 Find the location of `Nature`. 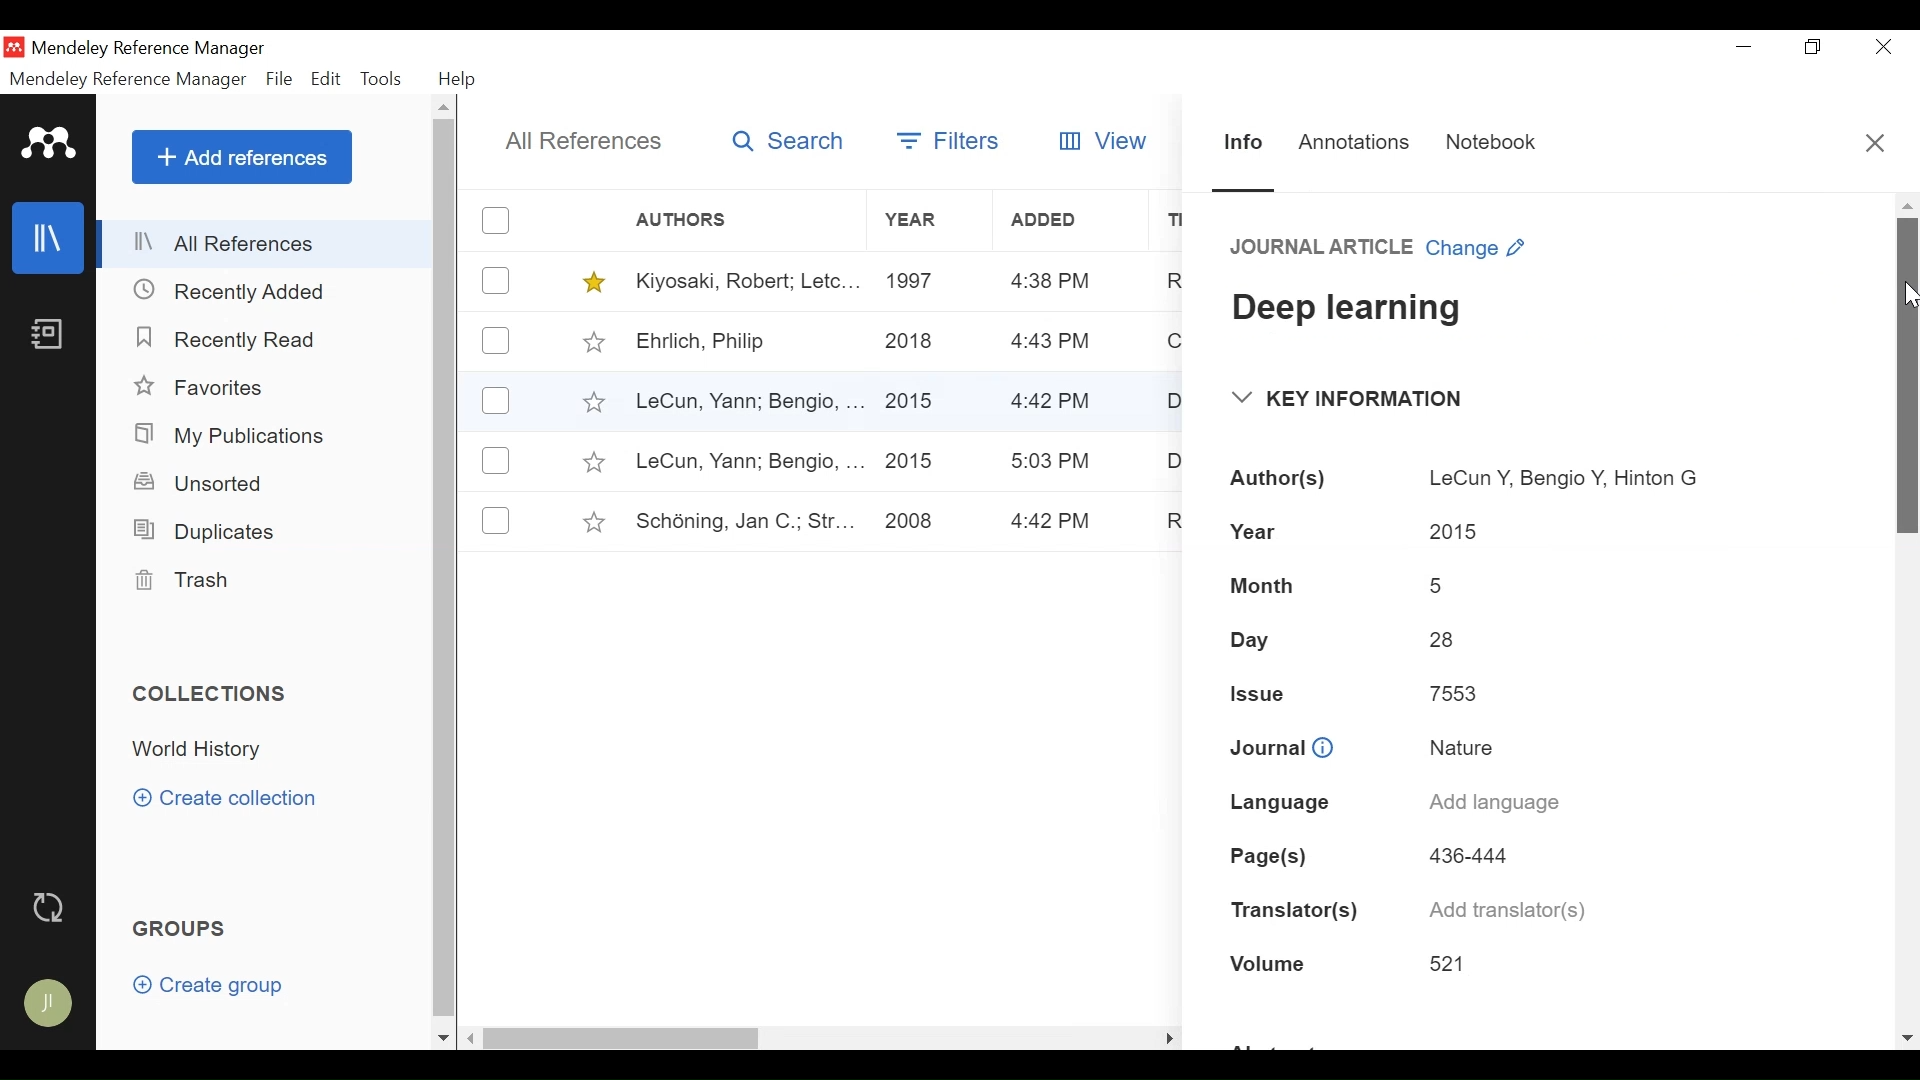

Nature is located at coordinates (1458, 744).